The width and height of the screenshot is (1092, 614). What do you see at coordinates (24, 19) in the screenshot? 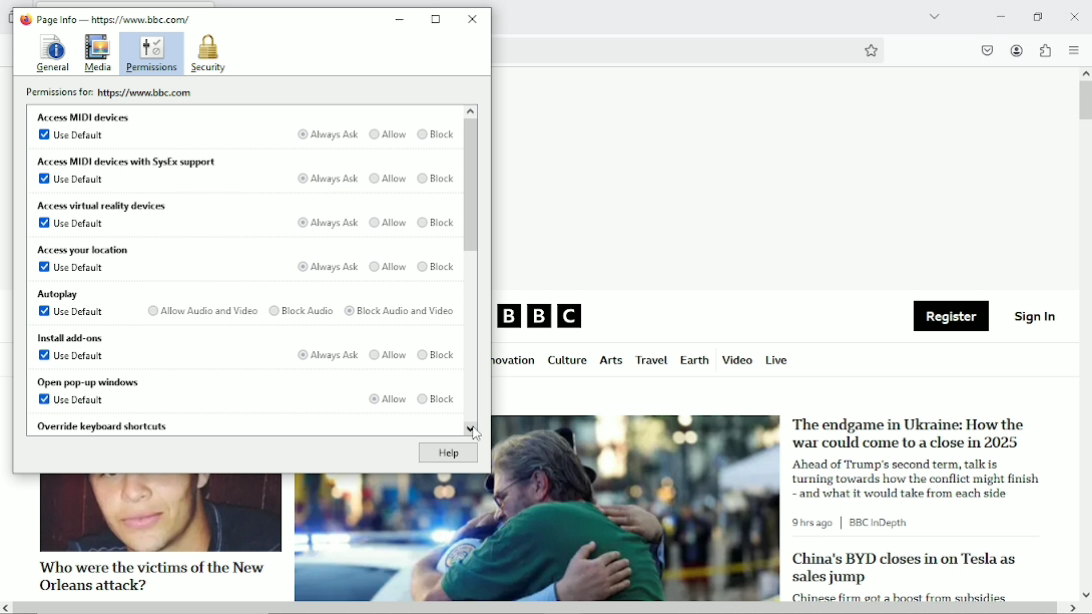
I see `logo` at bounding box center [24, 19].